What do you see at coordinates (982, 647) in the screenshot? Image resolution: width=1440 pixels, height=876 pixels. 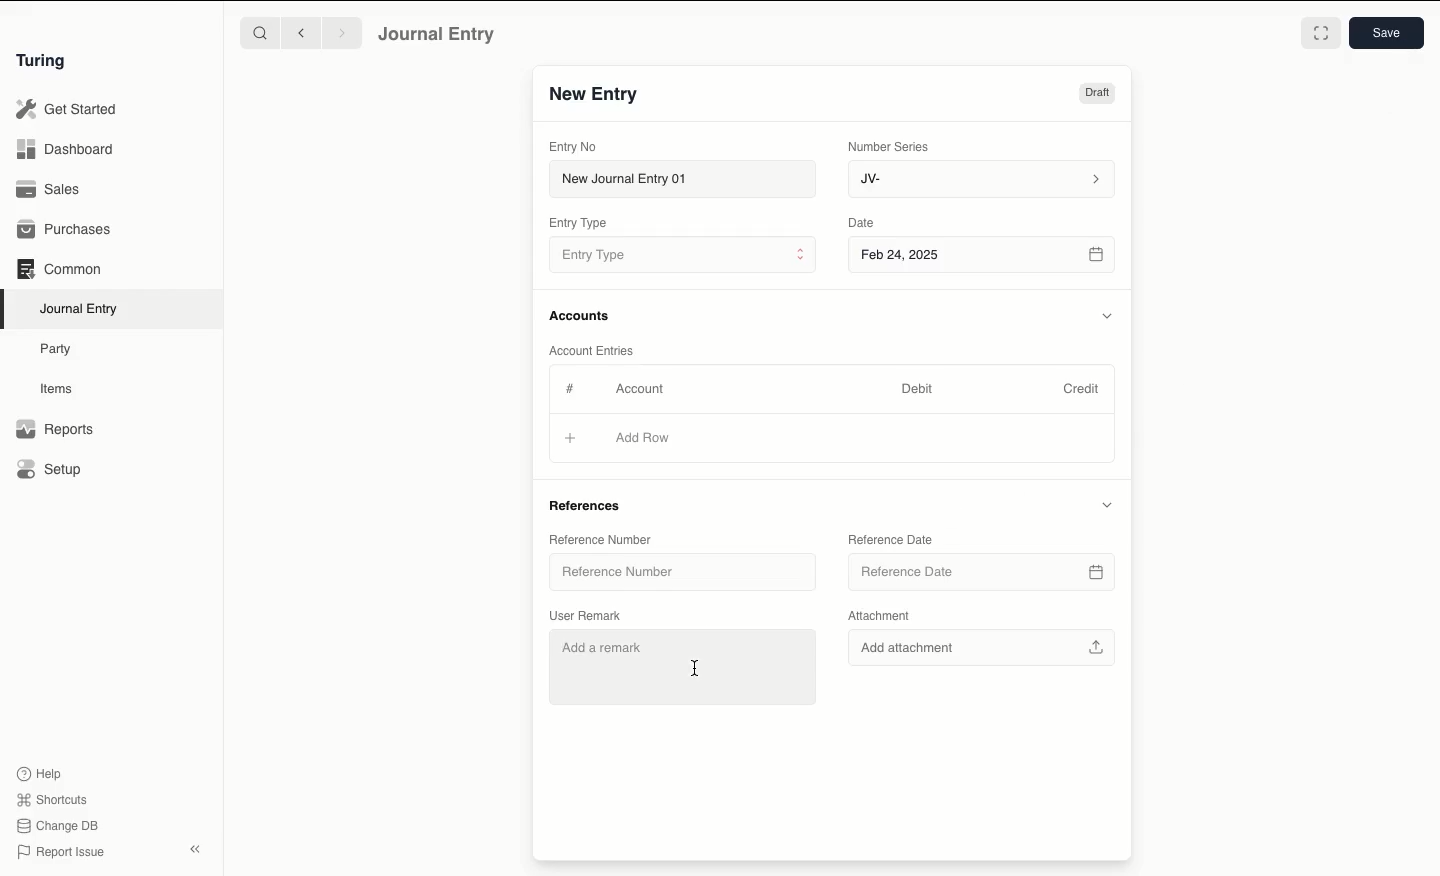 I see `Add attachment` at bounding box center [982, 647].